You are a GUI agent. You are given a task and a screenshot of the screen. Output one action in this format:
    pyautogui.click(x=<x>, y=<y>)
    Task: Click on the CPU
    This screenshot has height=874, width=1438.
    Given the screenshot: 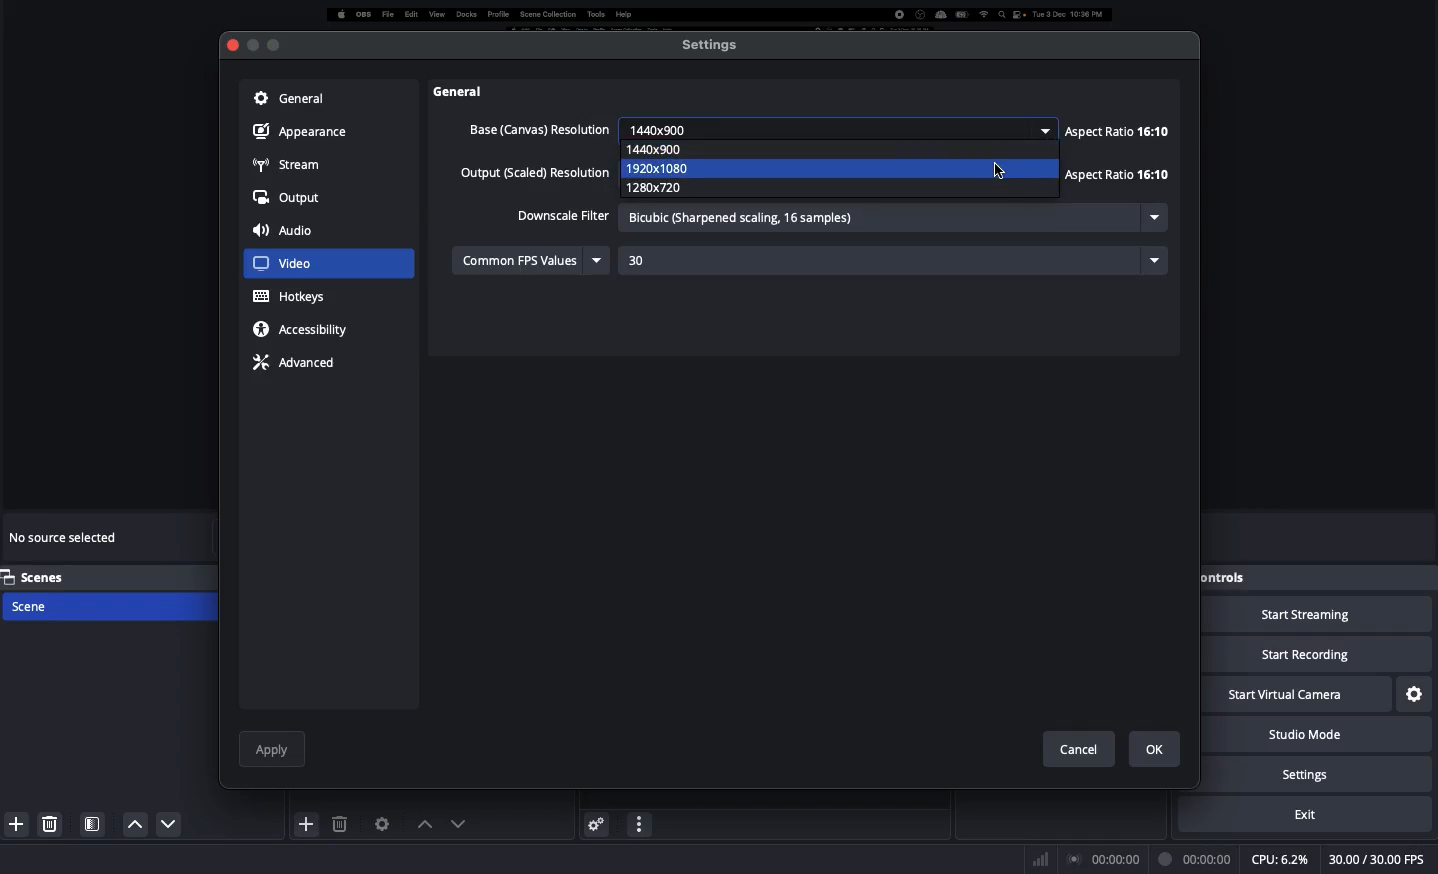 What is the action you would take?
    pyautogui.click(x=1279, y=860)
    